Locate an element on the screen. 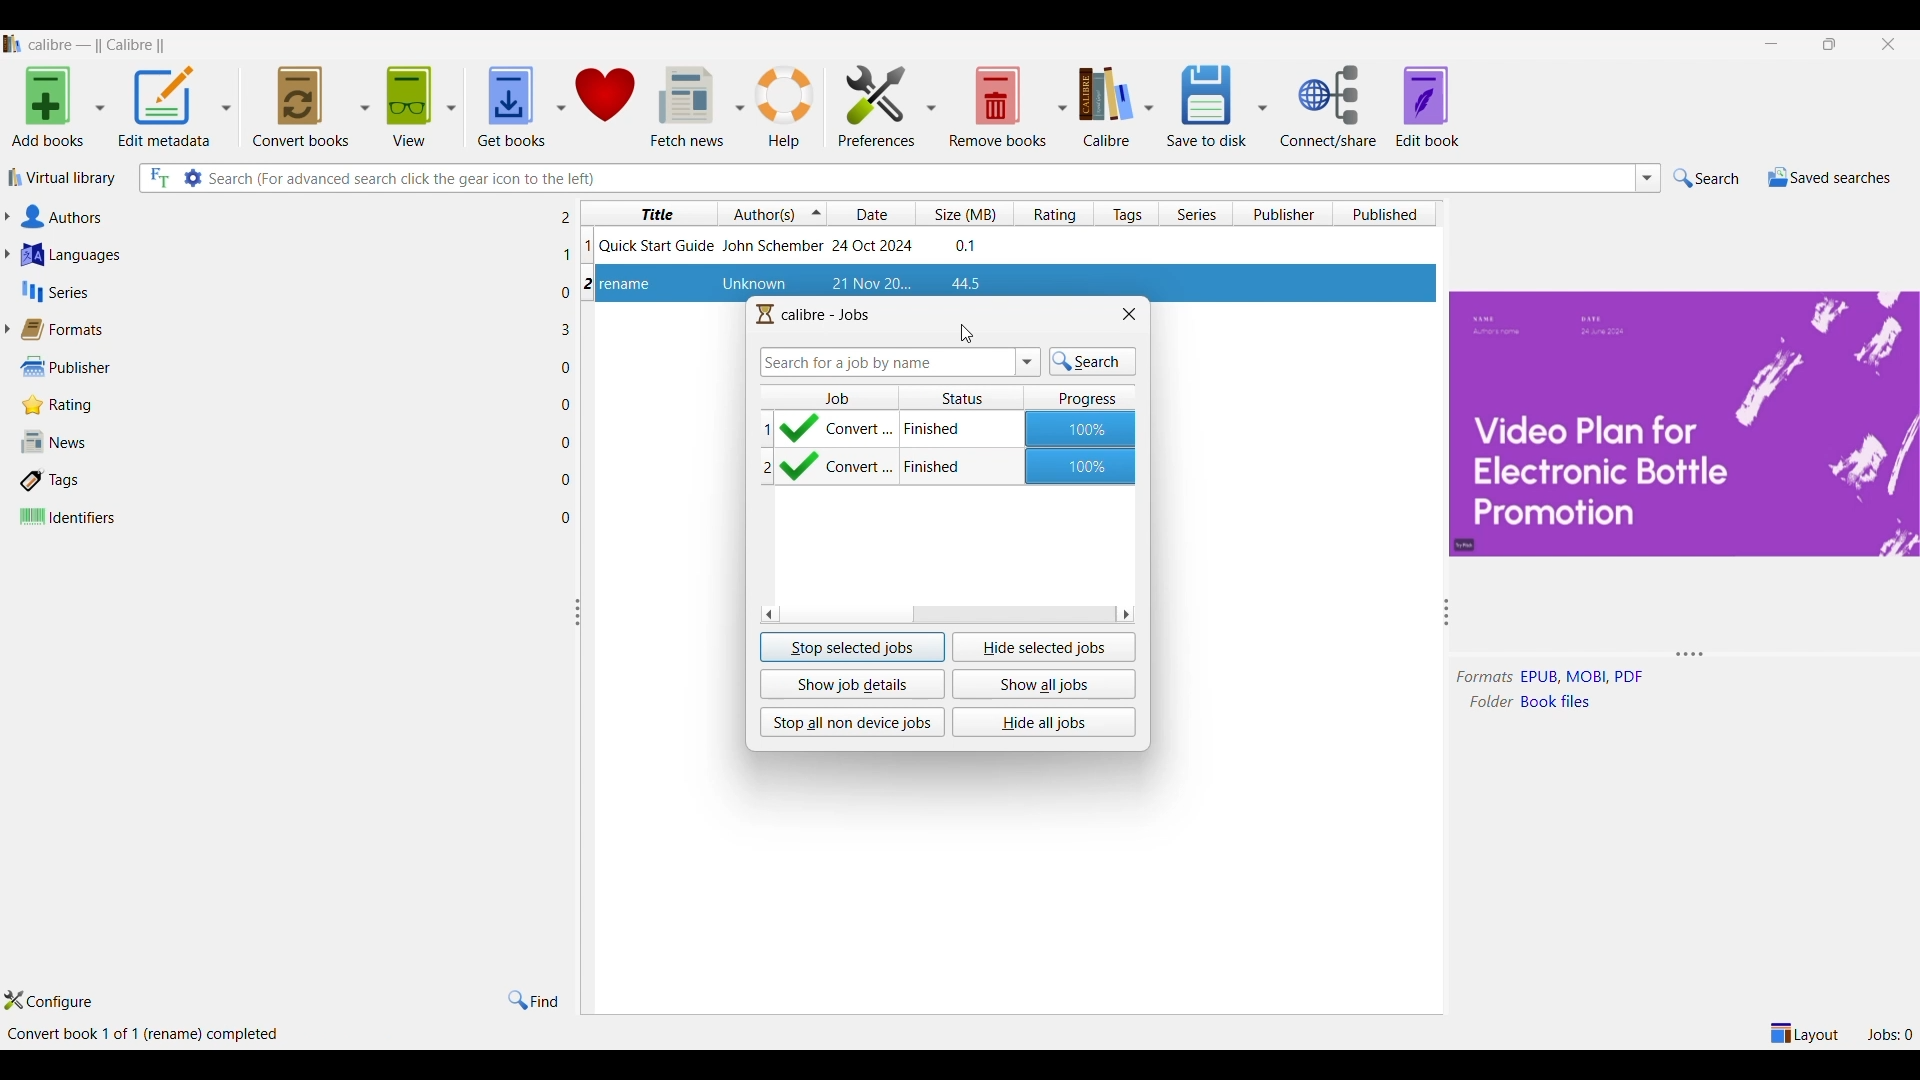  Authors is located at coordinates (284, 217).